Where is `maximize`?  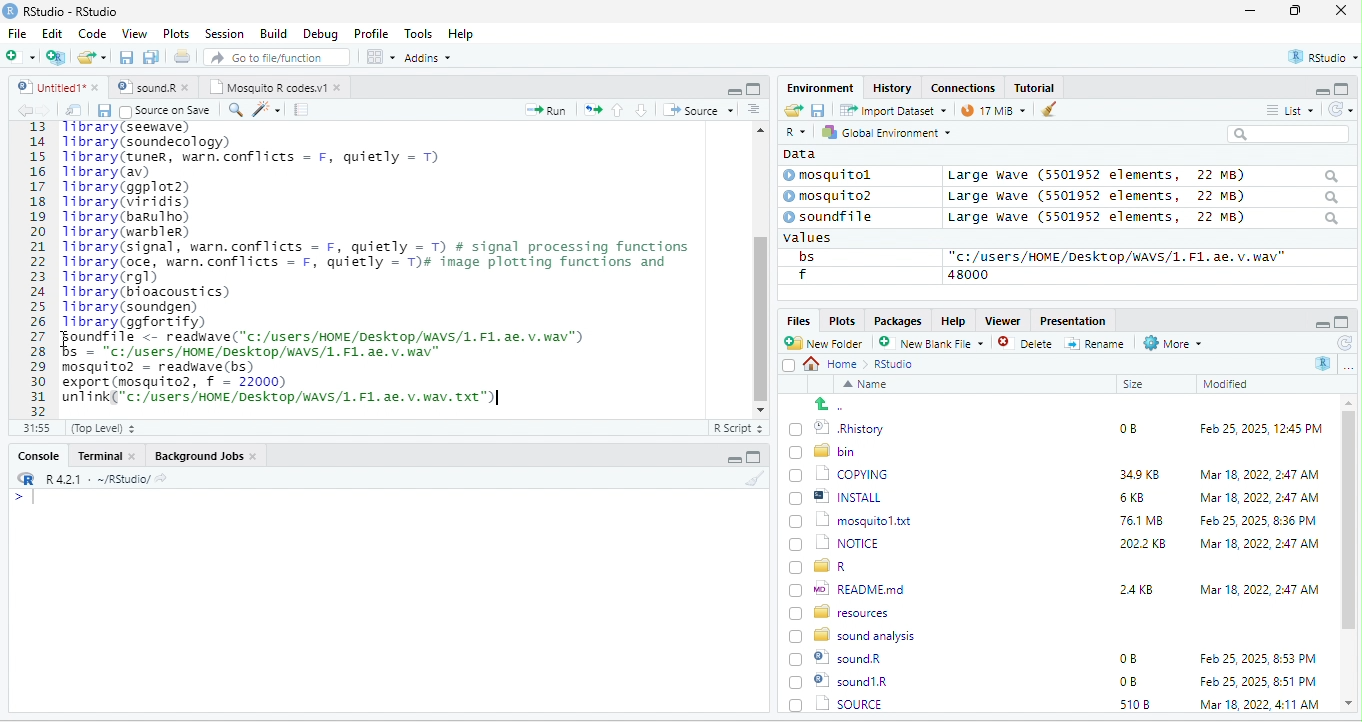
maximize is located at coordinates (1342, 322).